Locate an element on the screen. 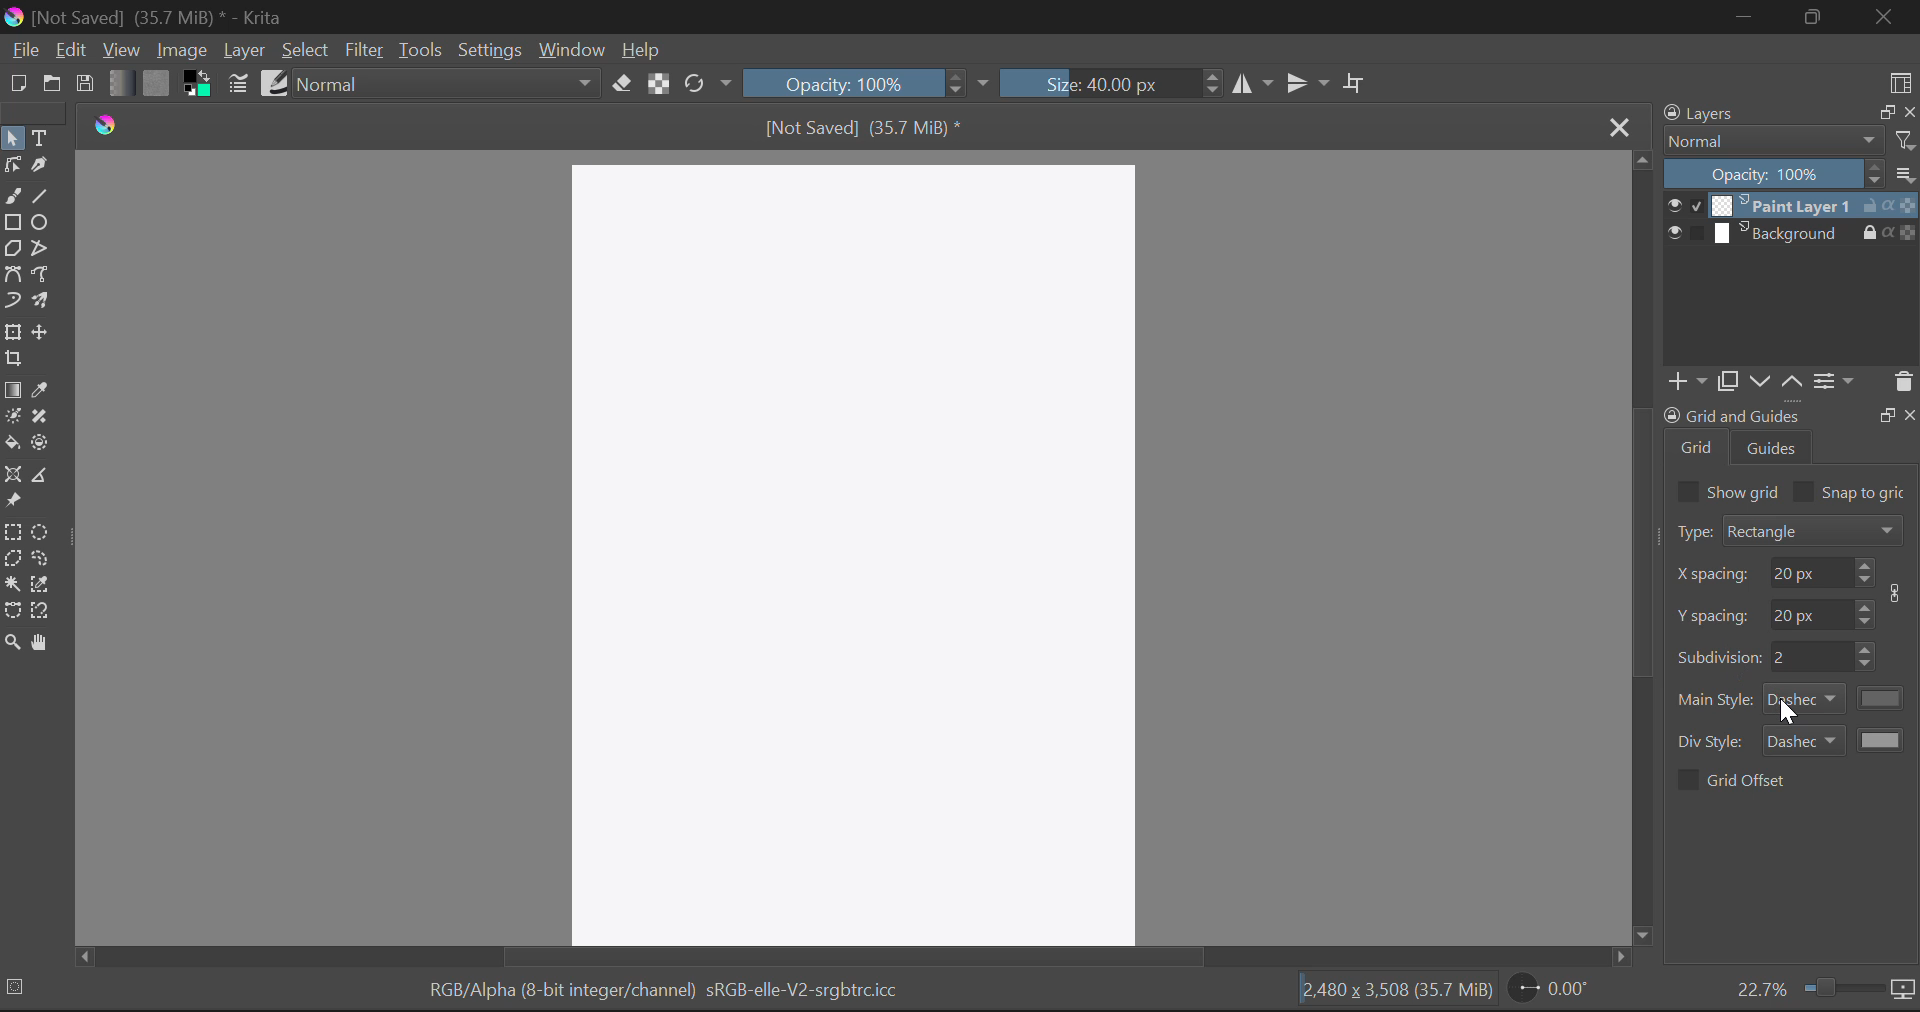 Image resolution: width=1920 pixels, height=1012 pixels. Magnetic Curve Selection is located at coordinates (43, 612).